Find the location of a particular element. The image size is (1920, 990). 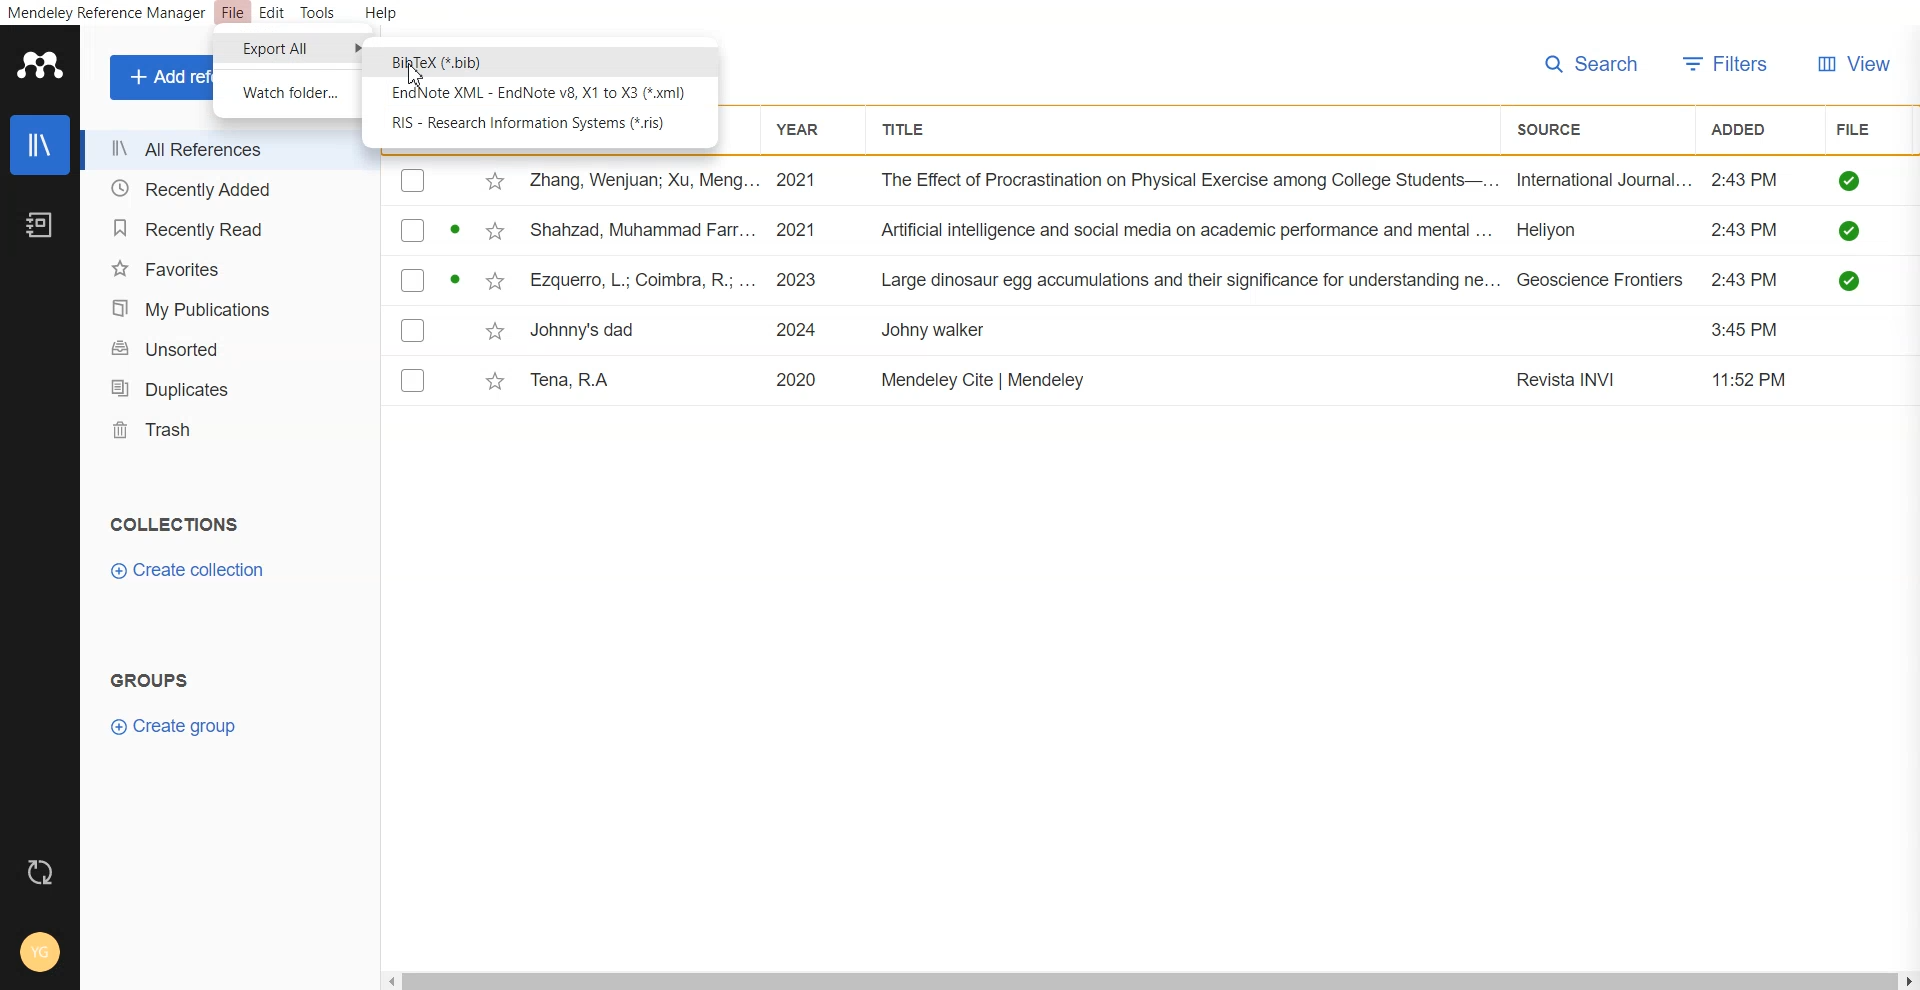

View is located at coordinates (1855, 66).